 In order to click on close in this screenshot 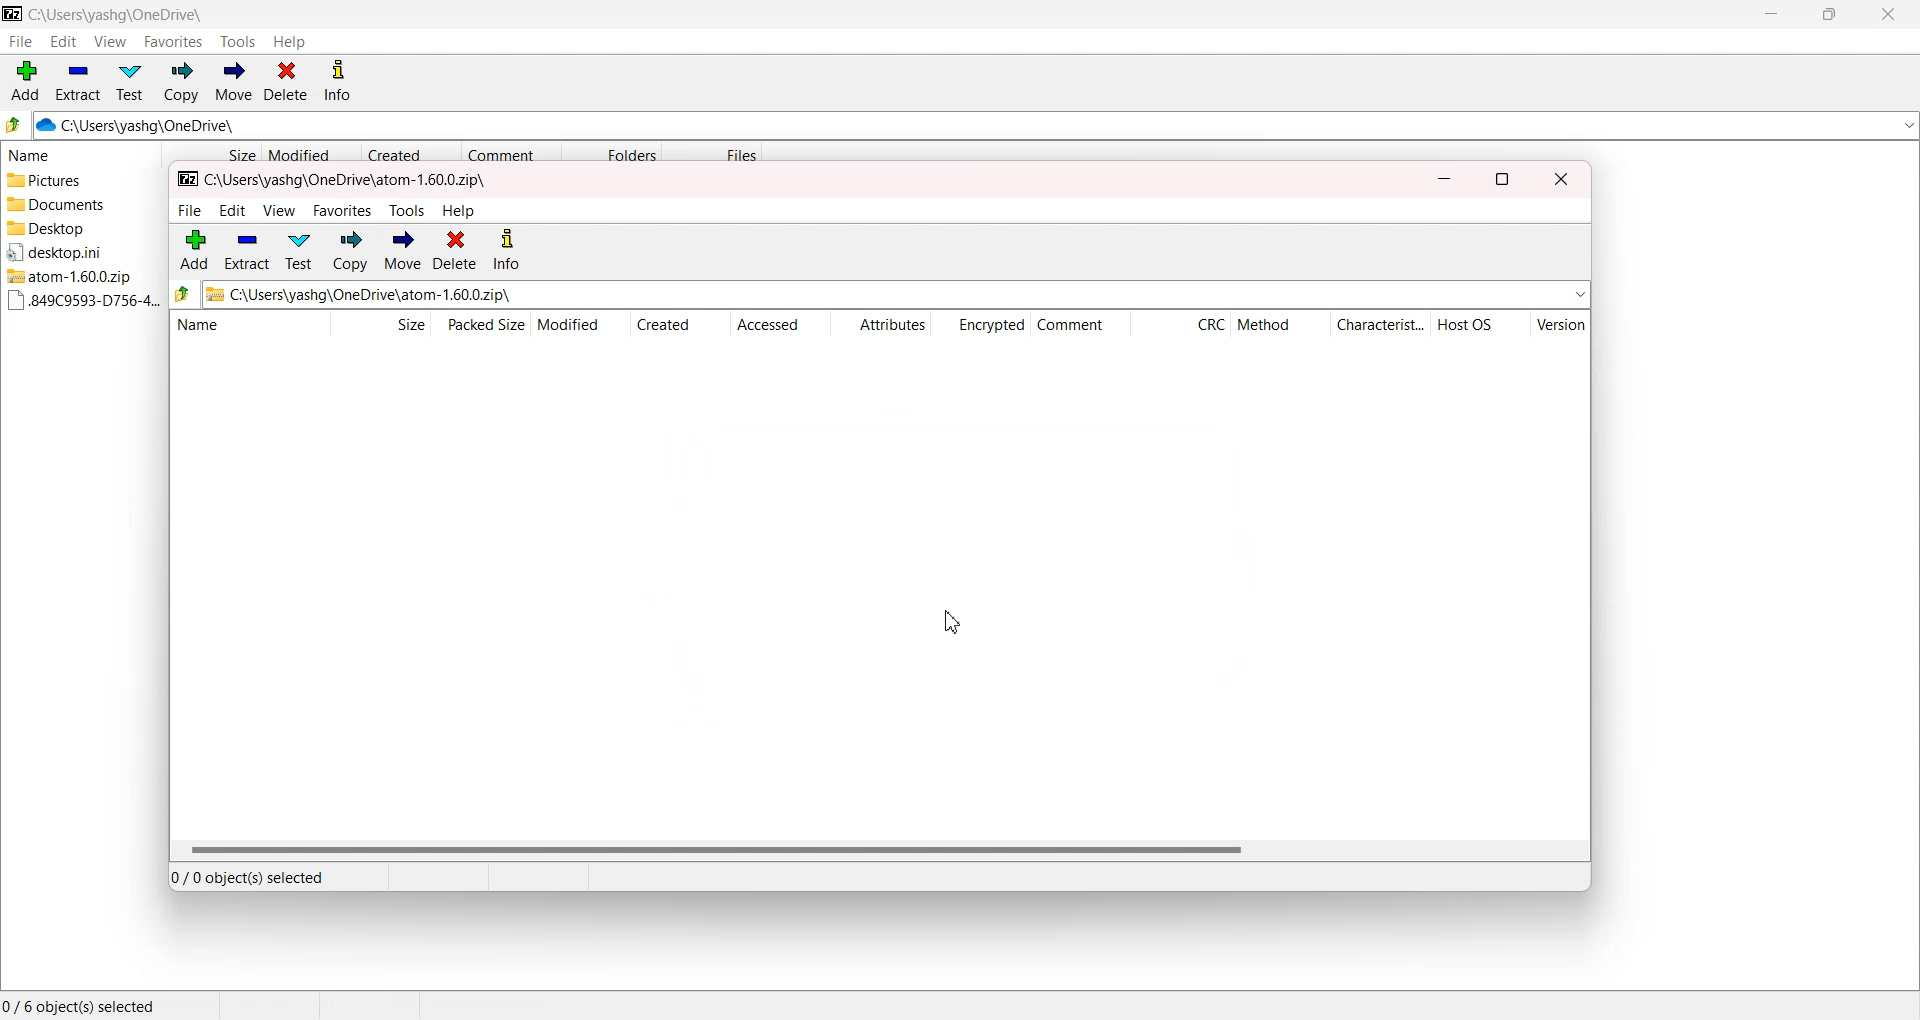, I will do `click(1562, 180)`.